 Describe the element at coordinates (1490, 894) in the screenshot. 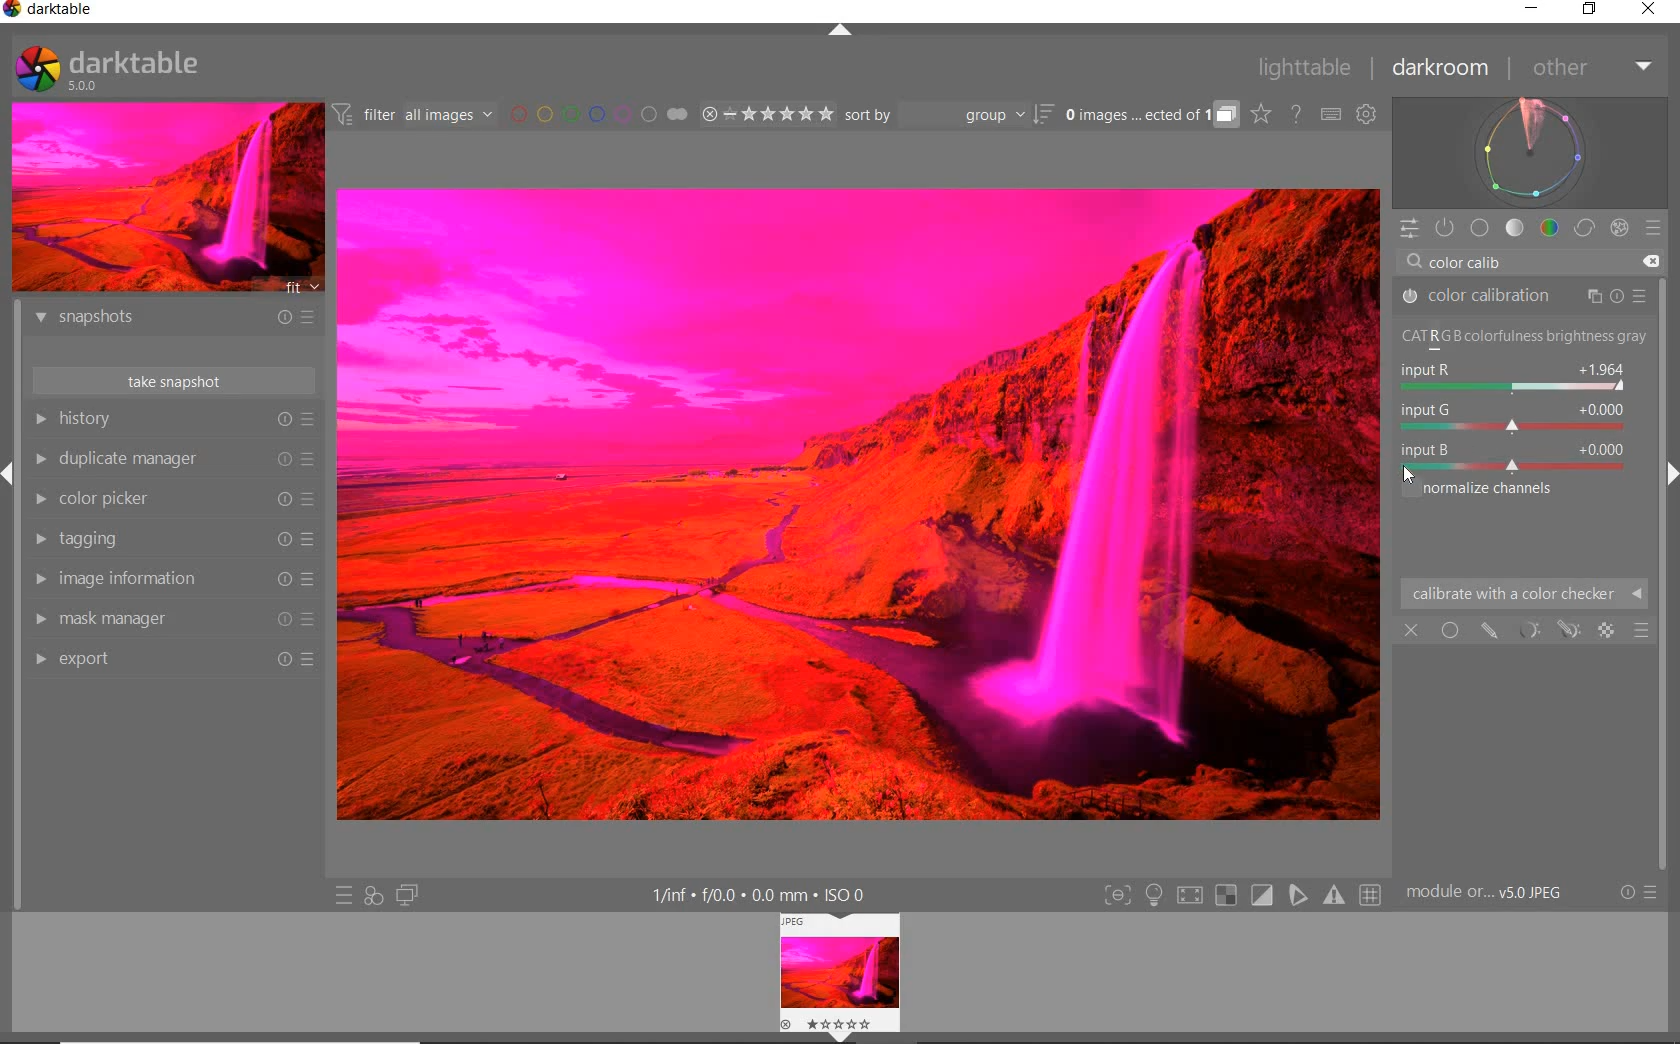

I see `MODULE...v5.0 JPEG` at that location.